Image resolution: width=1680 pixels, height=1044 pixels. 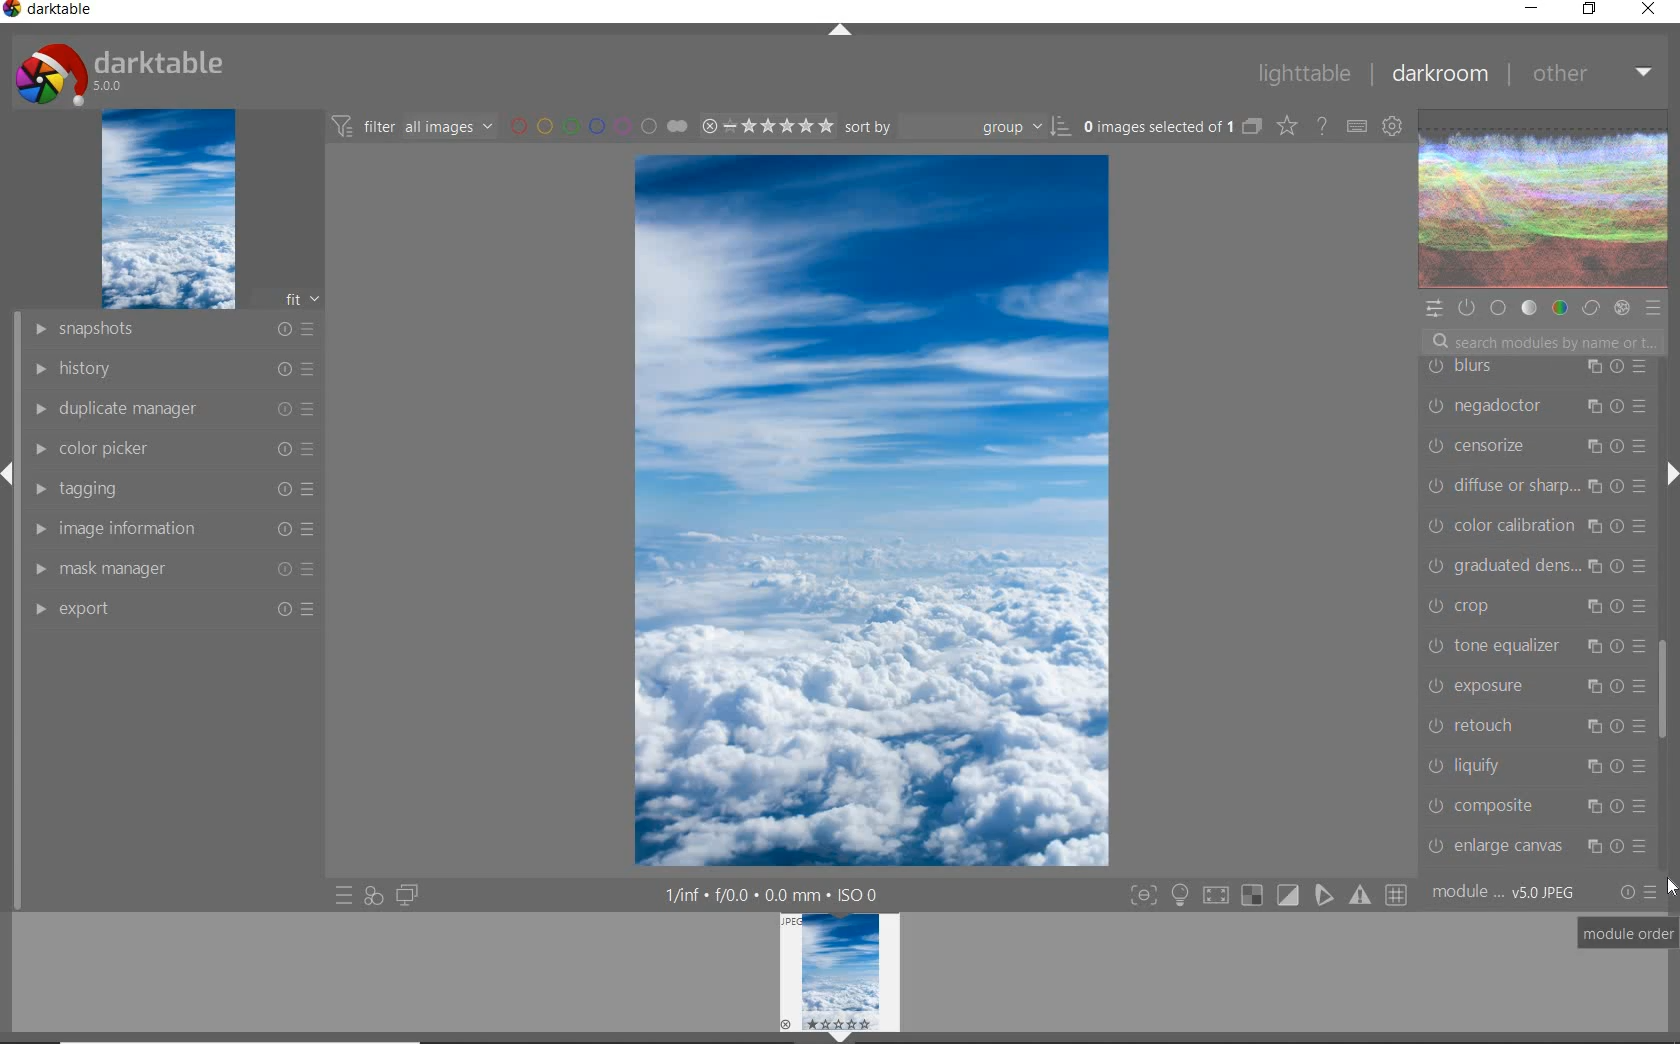 What do you see at coordinates (172, 608) in the screenshot?
I see `EXPORT` at bounding box center [172, 608].